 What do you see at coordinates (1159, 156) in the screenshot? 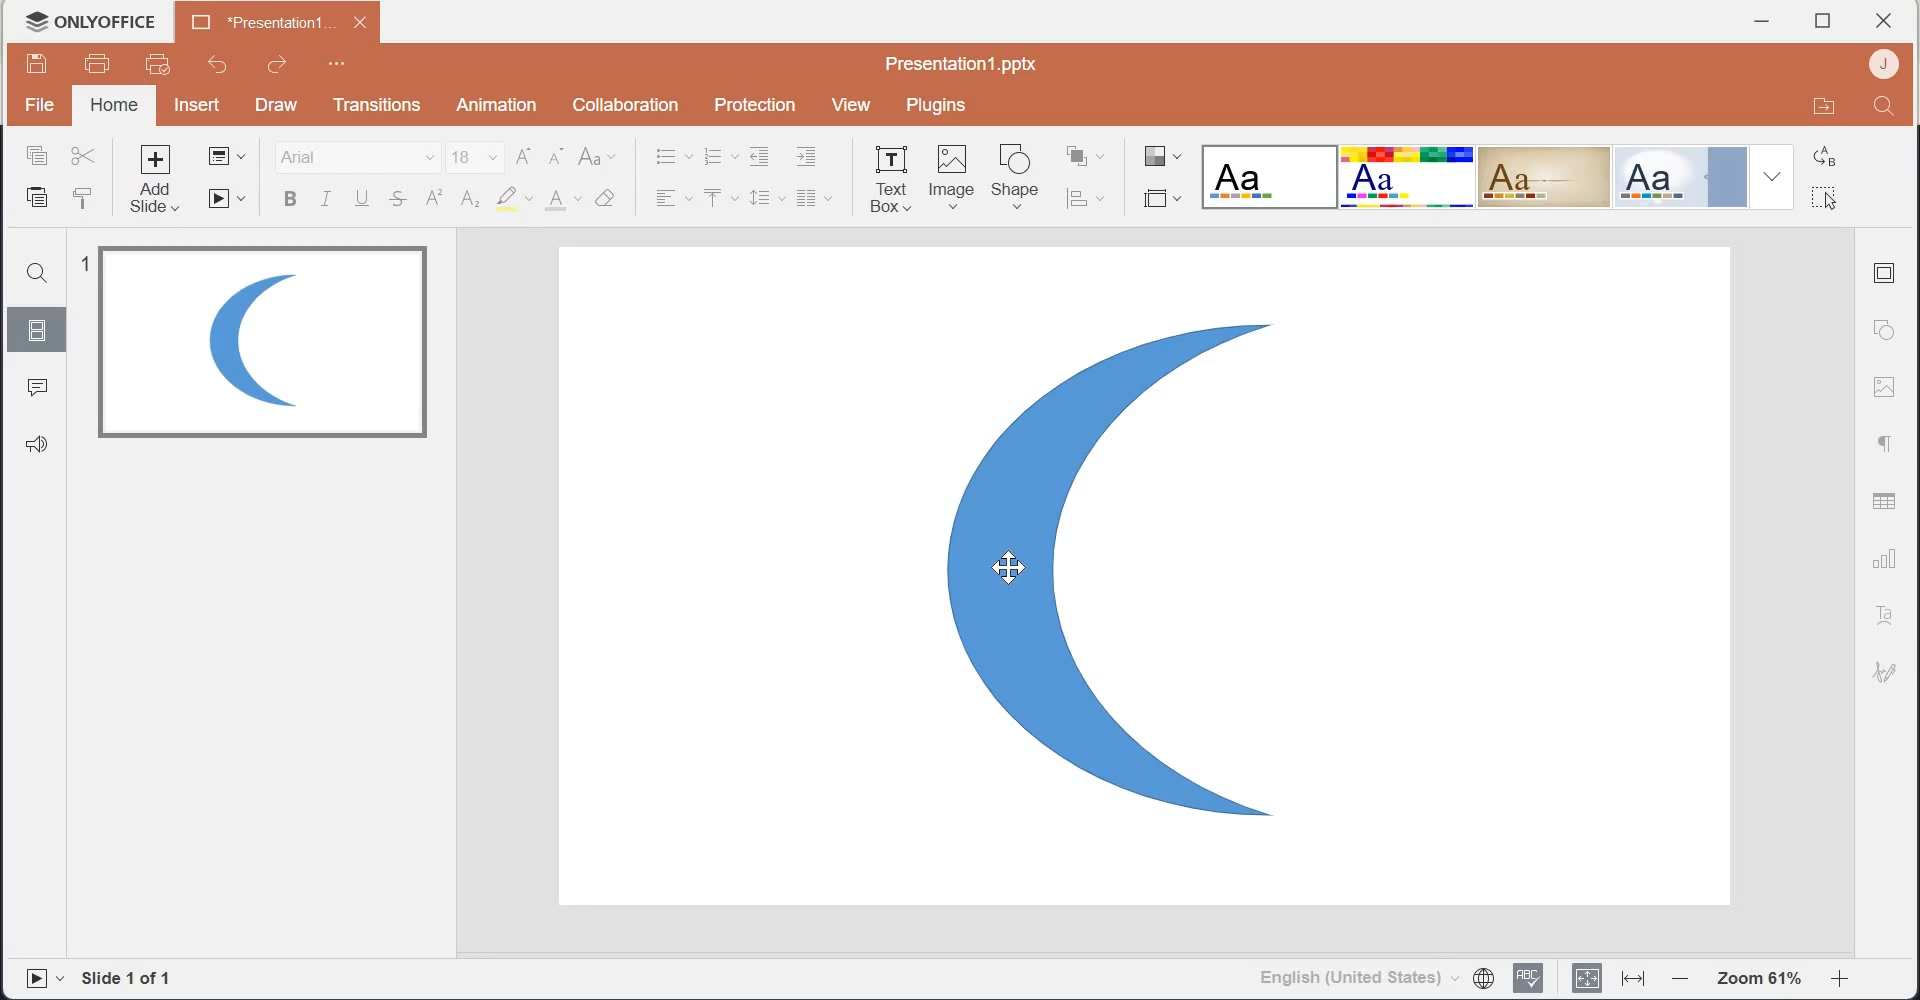
I see `Change color theme` at bounding box center [1159, 156].